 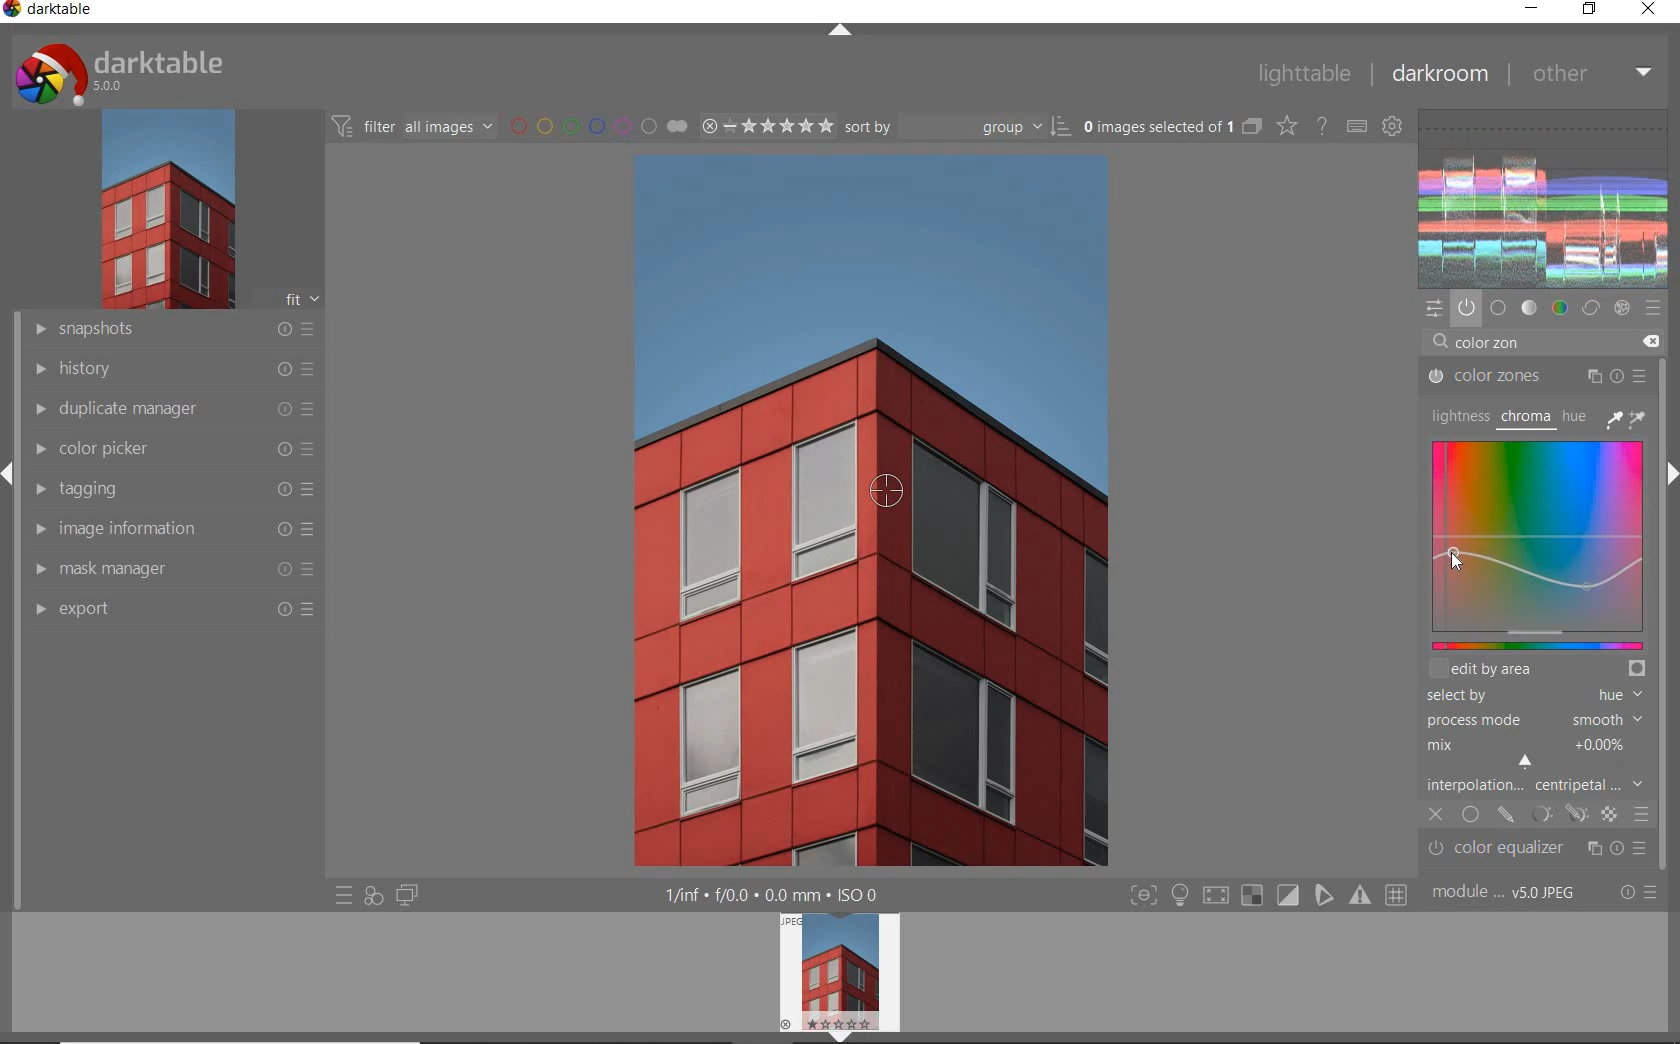 What do you see at coordinates (598, 126) in the screenshot?
I see `filter by image color label` at bounding box center [598, 126].